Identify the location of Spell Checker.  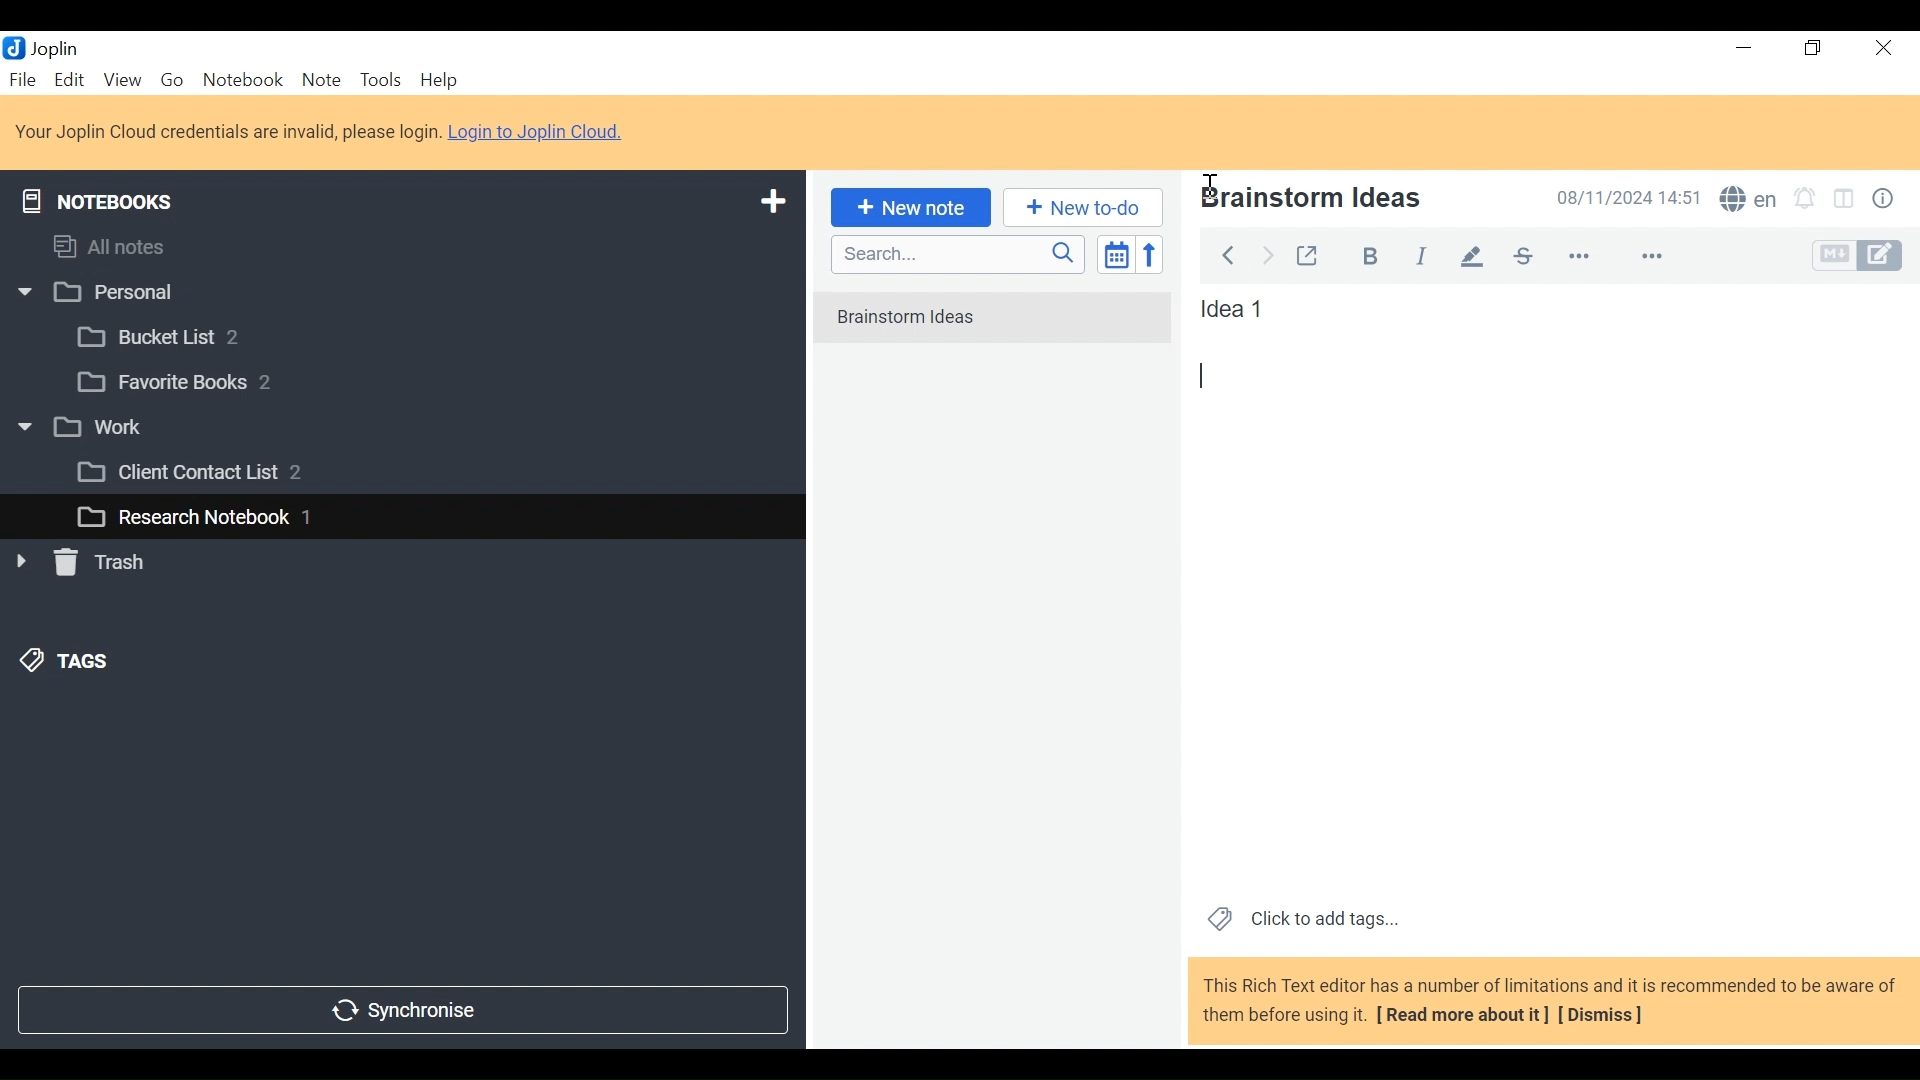
(1748, 201).